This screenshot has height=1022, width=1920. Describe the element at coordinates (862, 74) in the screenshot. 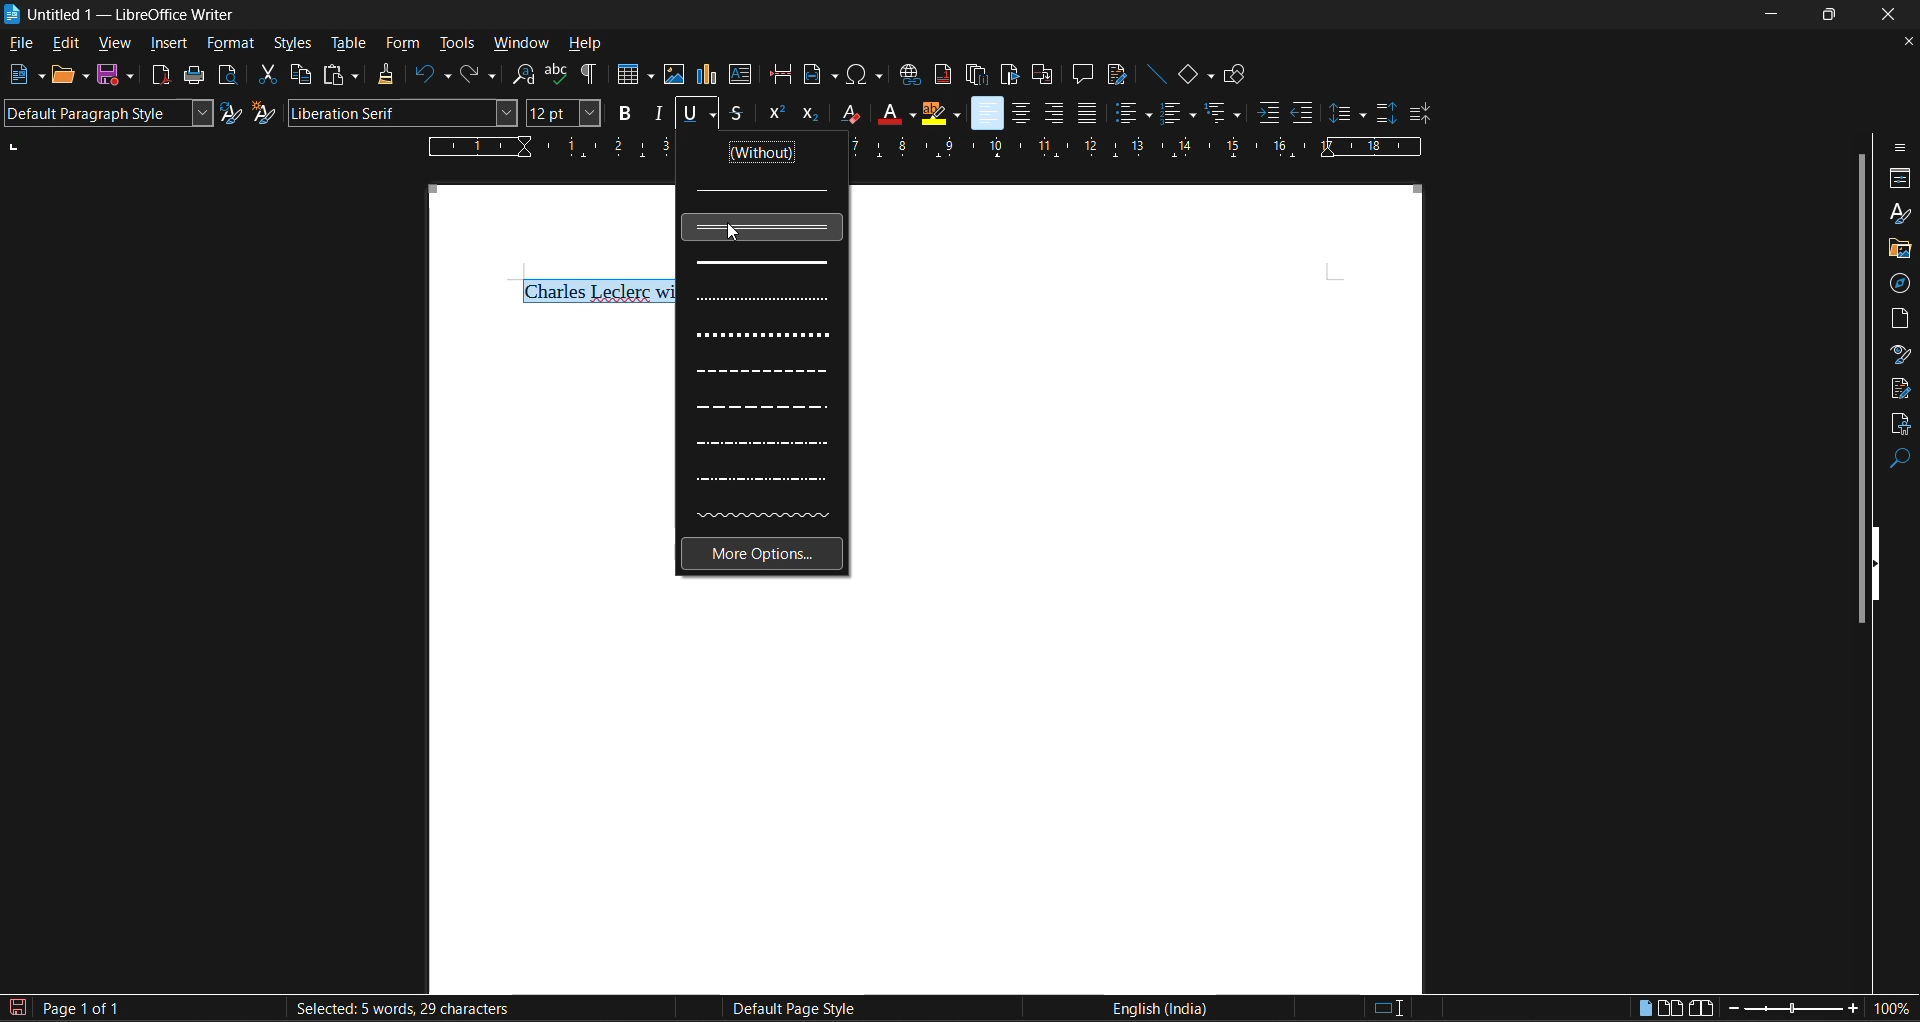

I see `insert special characters` at that location.